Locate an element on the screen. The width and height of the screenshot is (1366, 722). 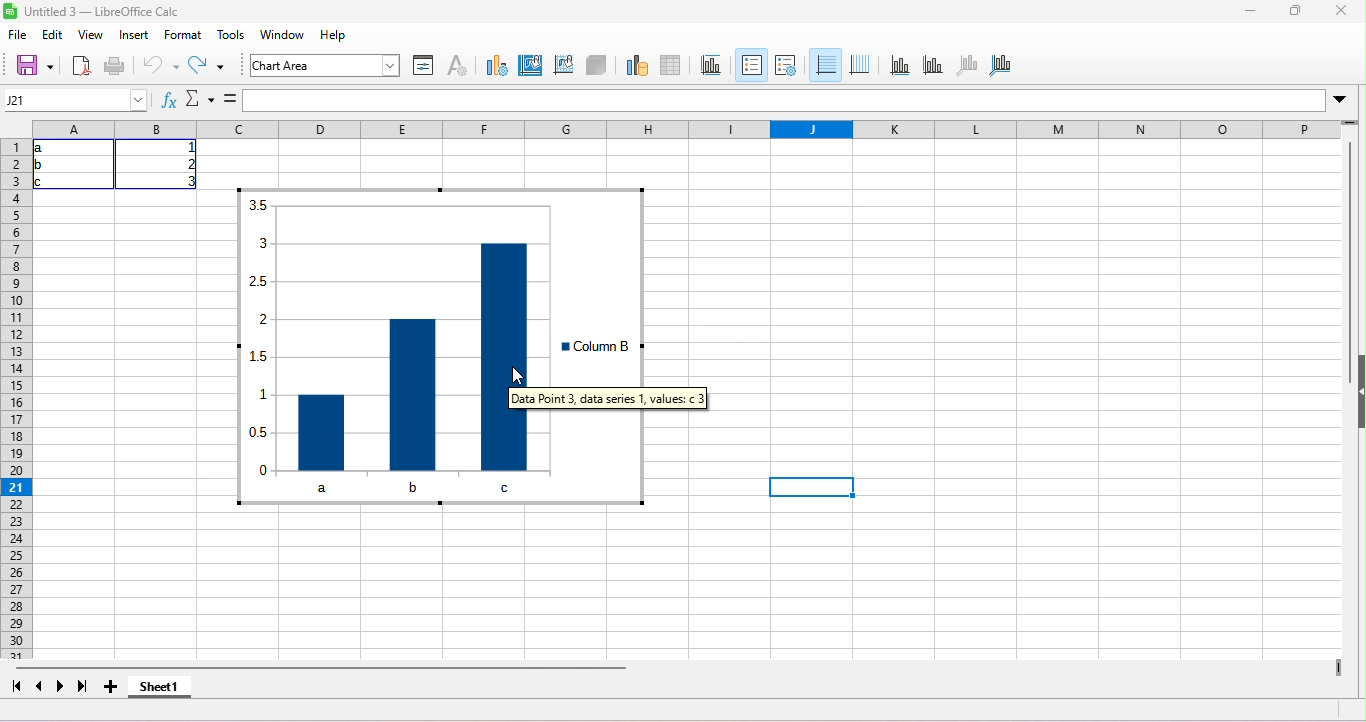
data ranges is located at coordinates (633, 64).